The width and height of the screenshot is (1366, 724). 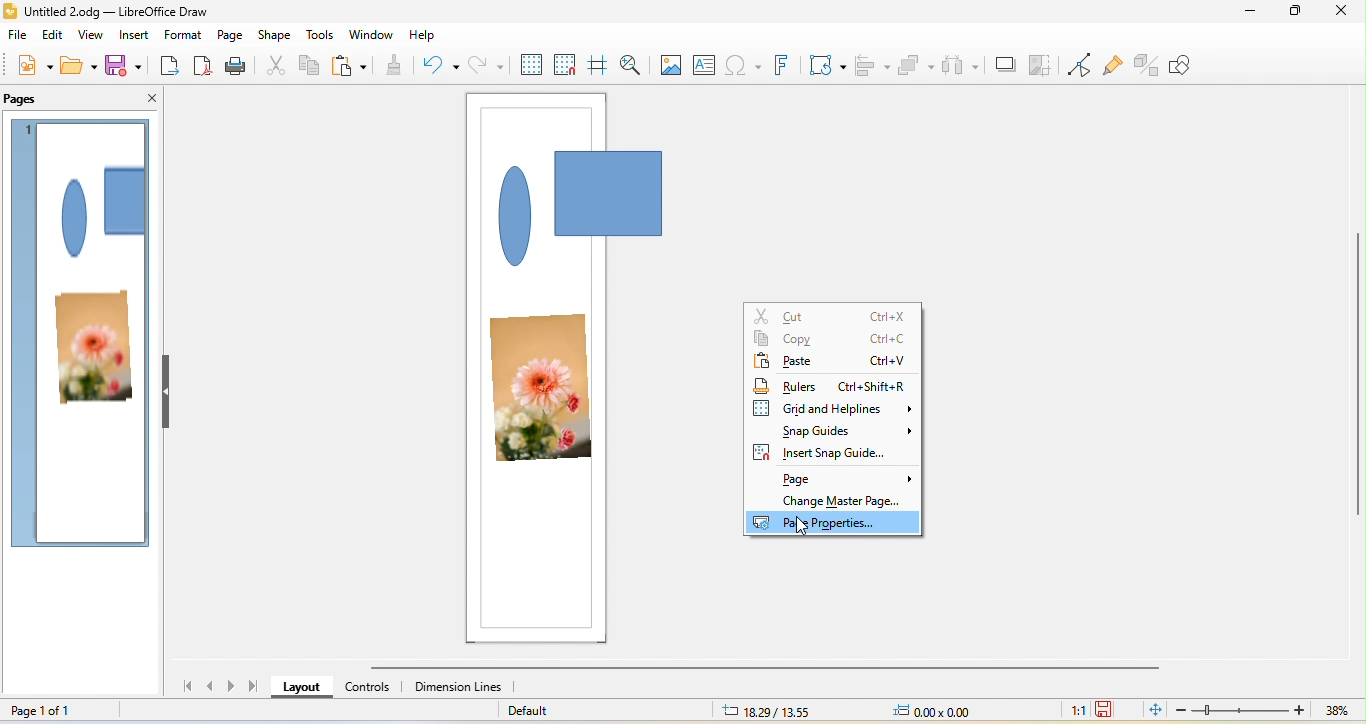 What do you see at coordinates (804, 528) in the screenshot?
I see `cursor movement` at bounding box center [804, 528].